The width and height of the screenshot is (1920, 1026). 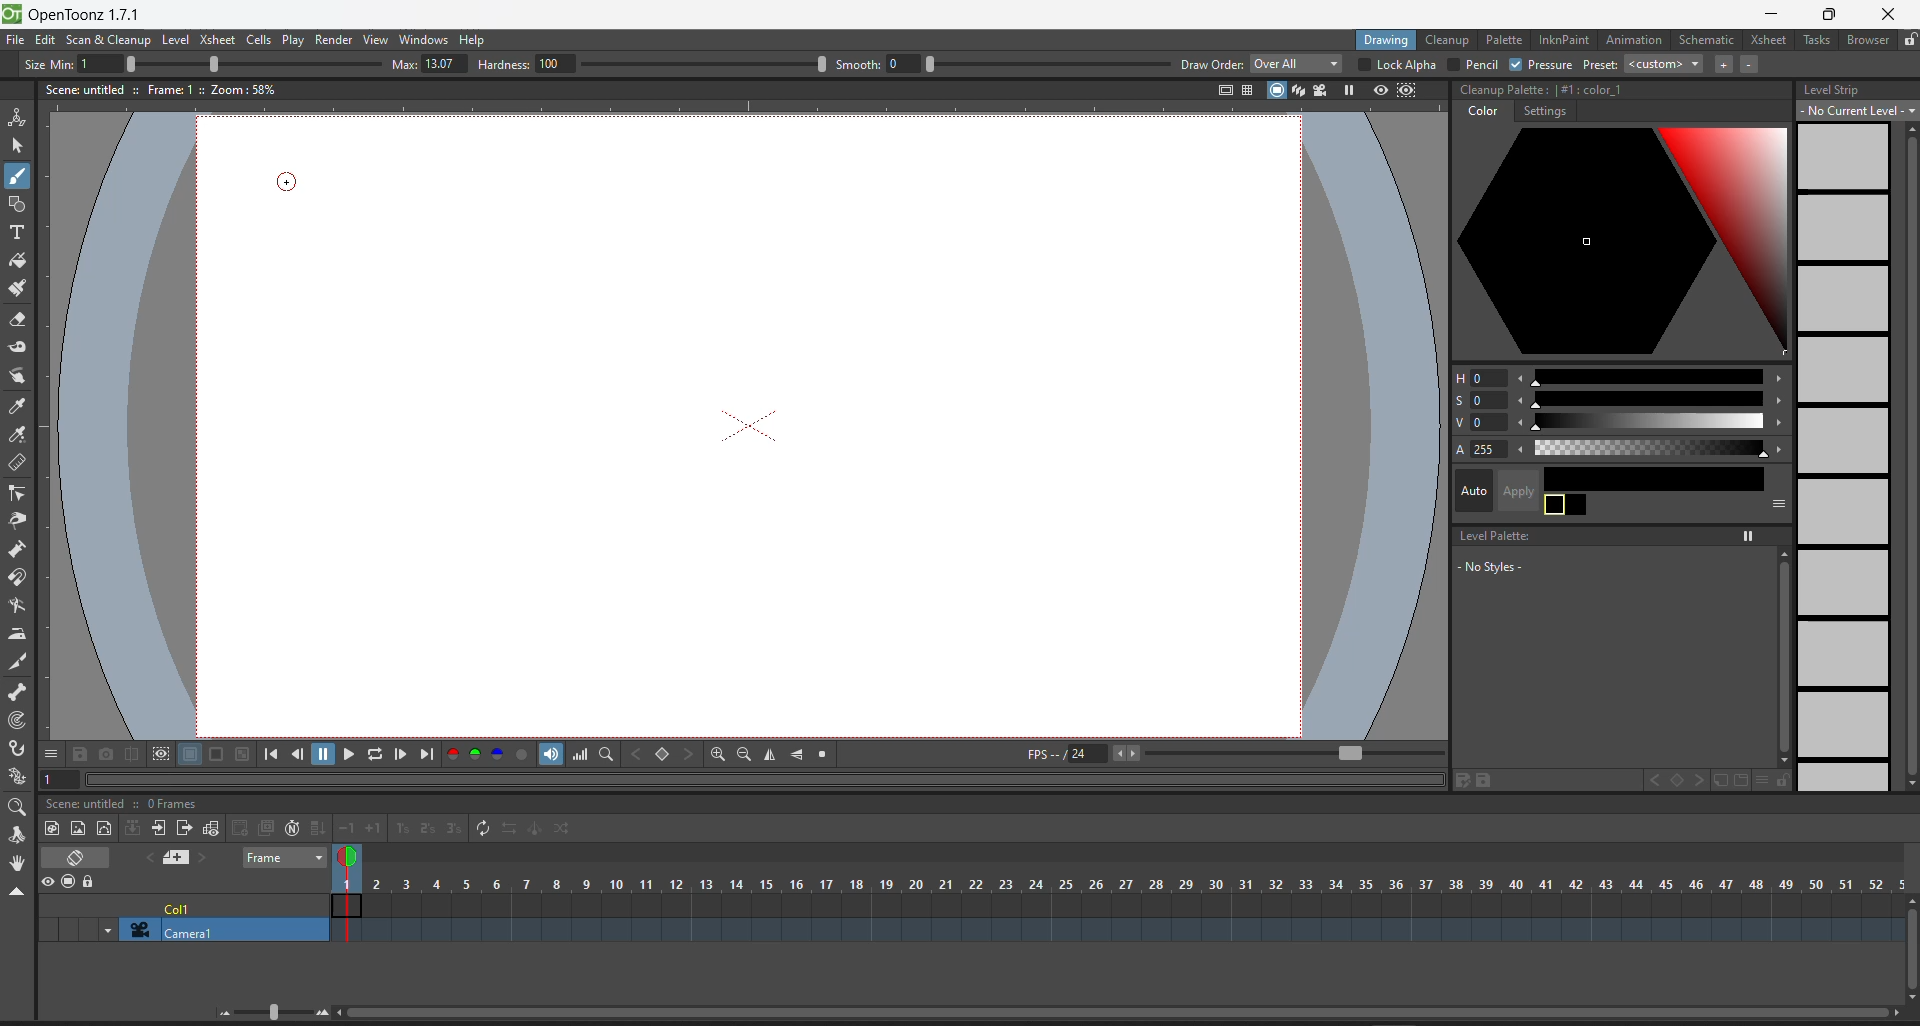 What do you see at coordinates (1476, 403) in the screenshot?
I see `saturation` at bounding box center [1476, 403].